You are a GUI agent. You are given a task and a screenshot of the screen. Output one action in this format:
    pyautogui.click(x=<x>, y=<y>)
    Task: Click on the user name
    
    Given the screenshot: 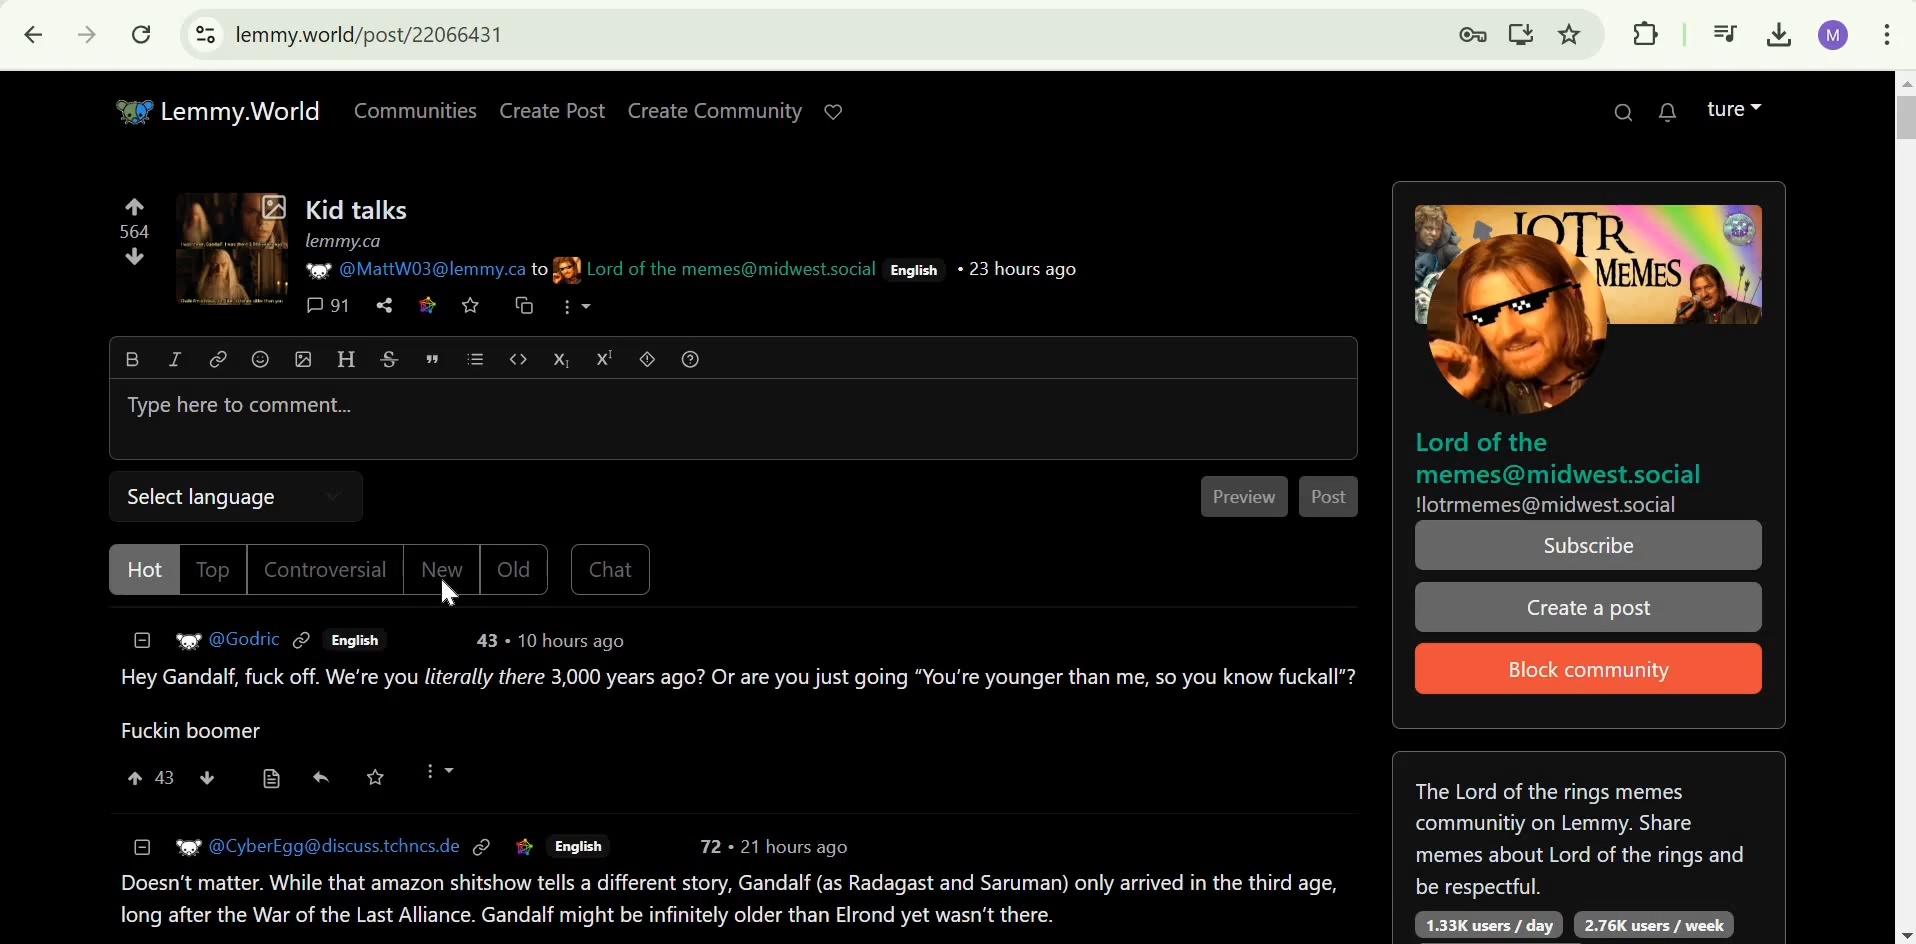 What is the action you would take?
    pyautogui.click(x=246, y=637)
    